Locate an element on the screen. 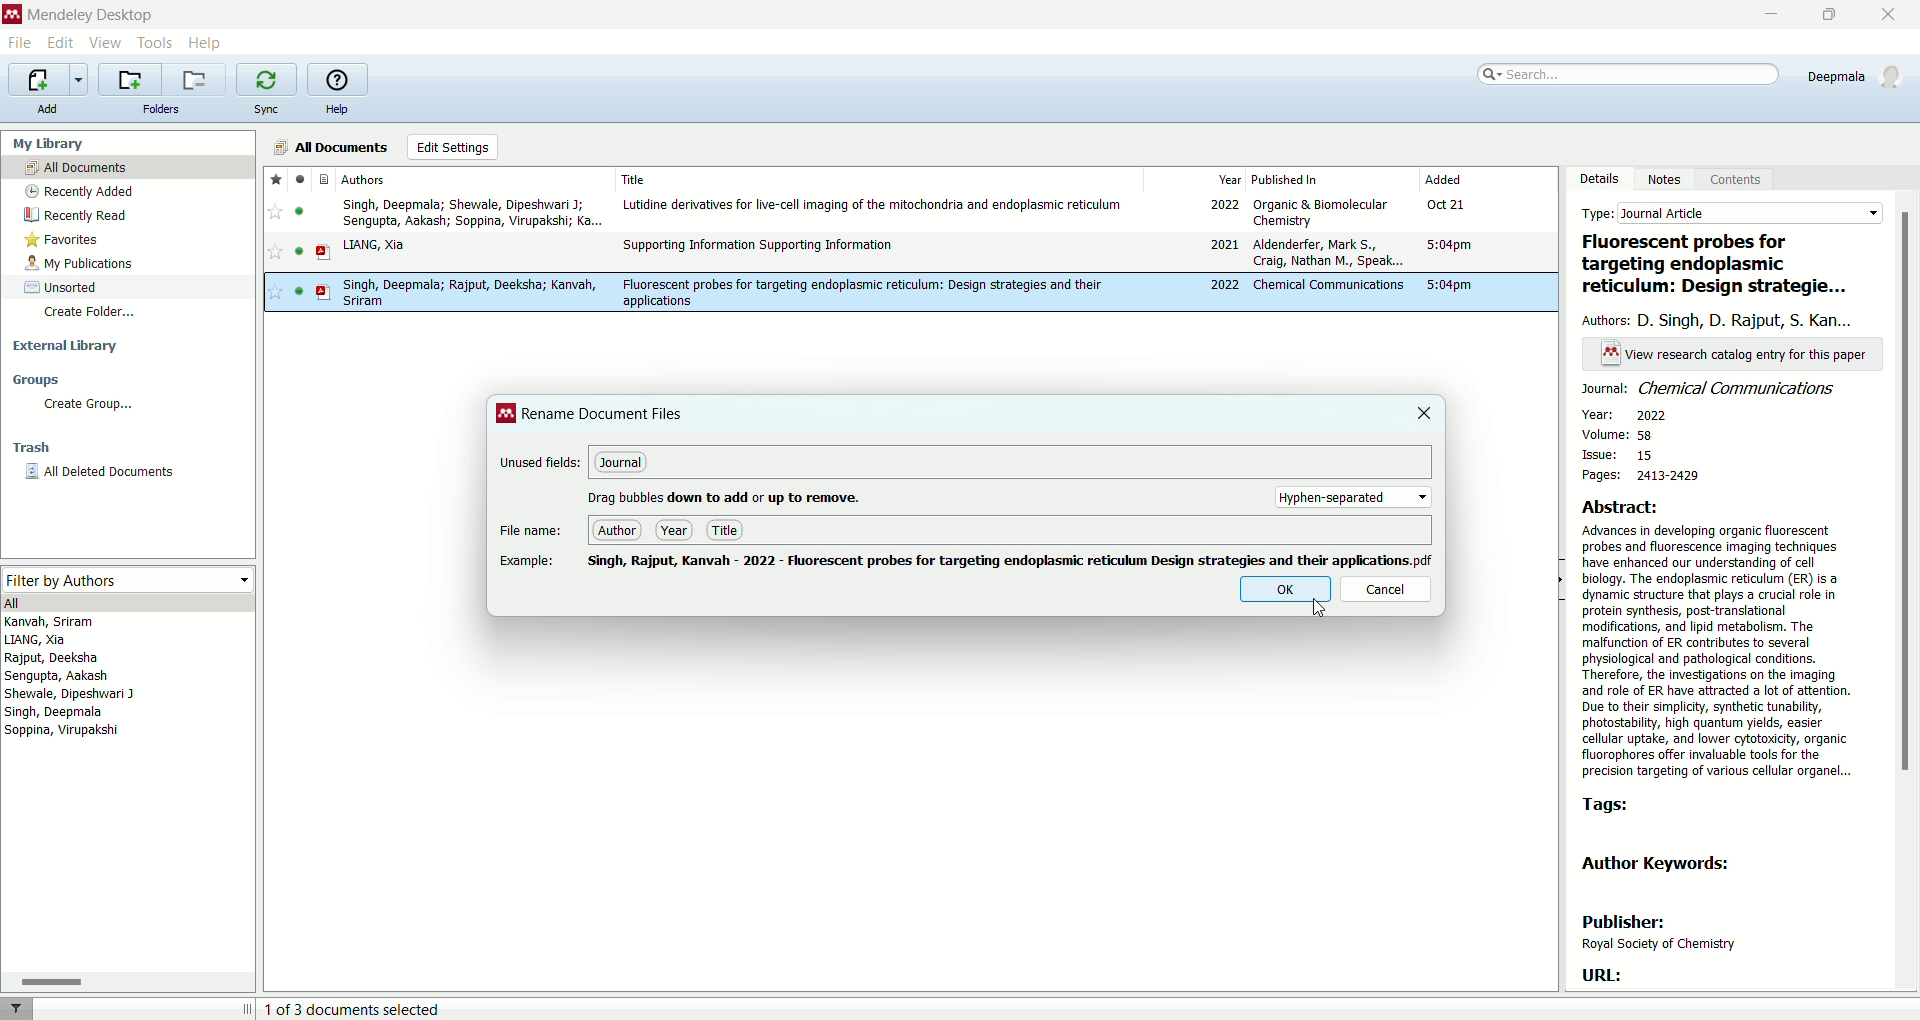 Image resolution: width=1920 pixels, height=1020 pixels. authors is located at coordinates (80, 681).